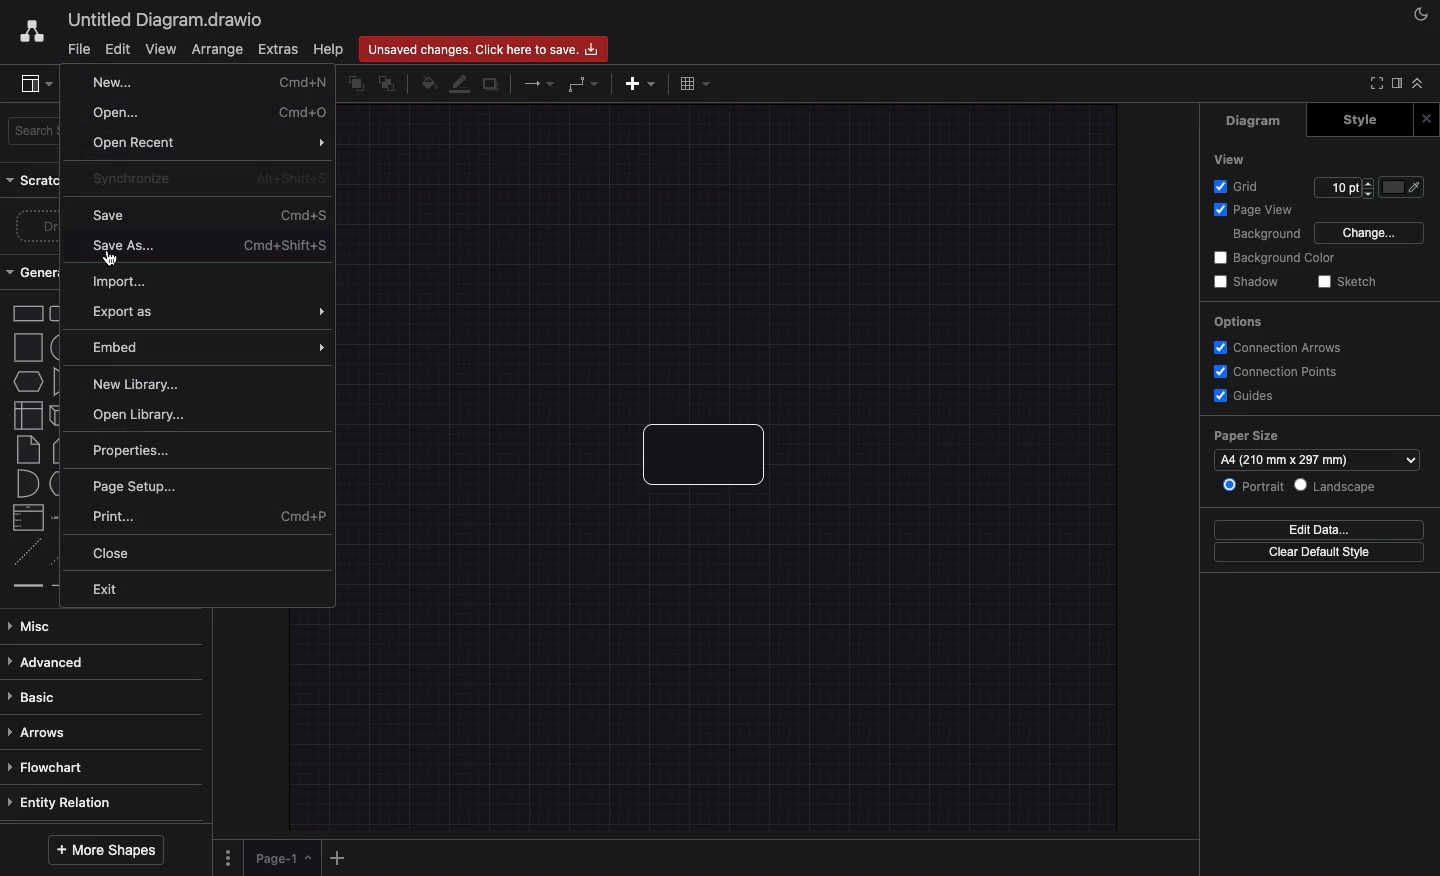  Describe the element at coordinates (1254, 487) in the screenshot. I see `Portrait ` at that location.